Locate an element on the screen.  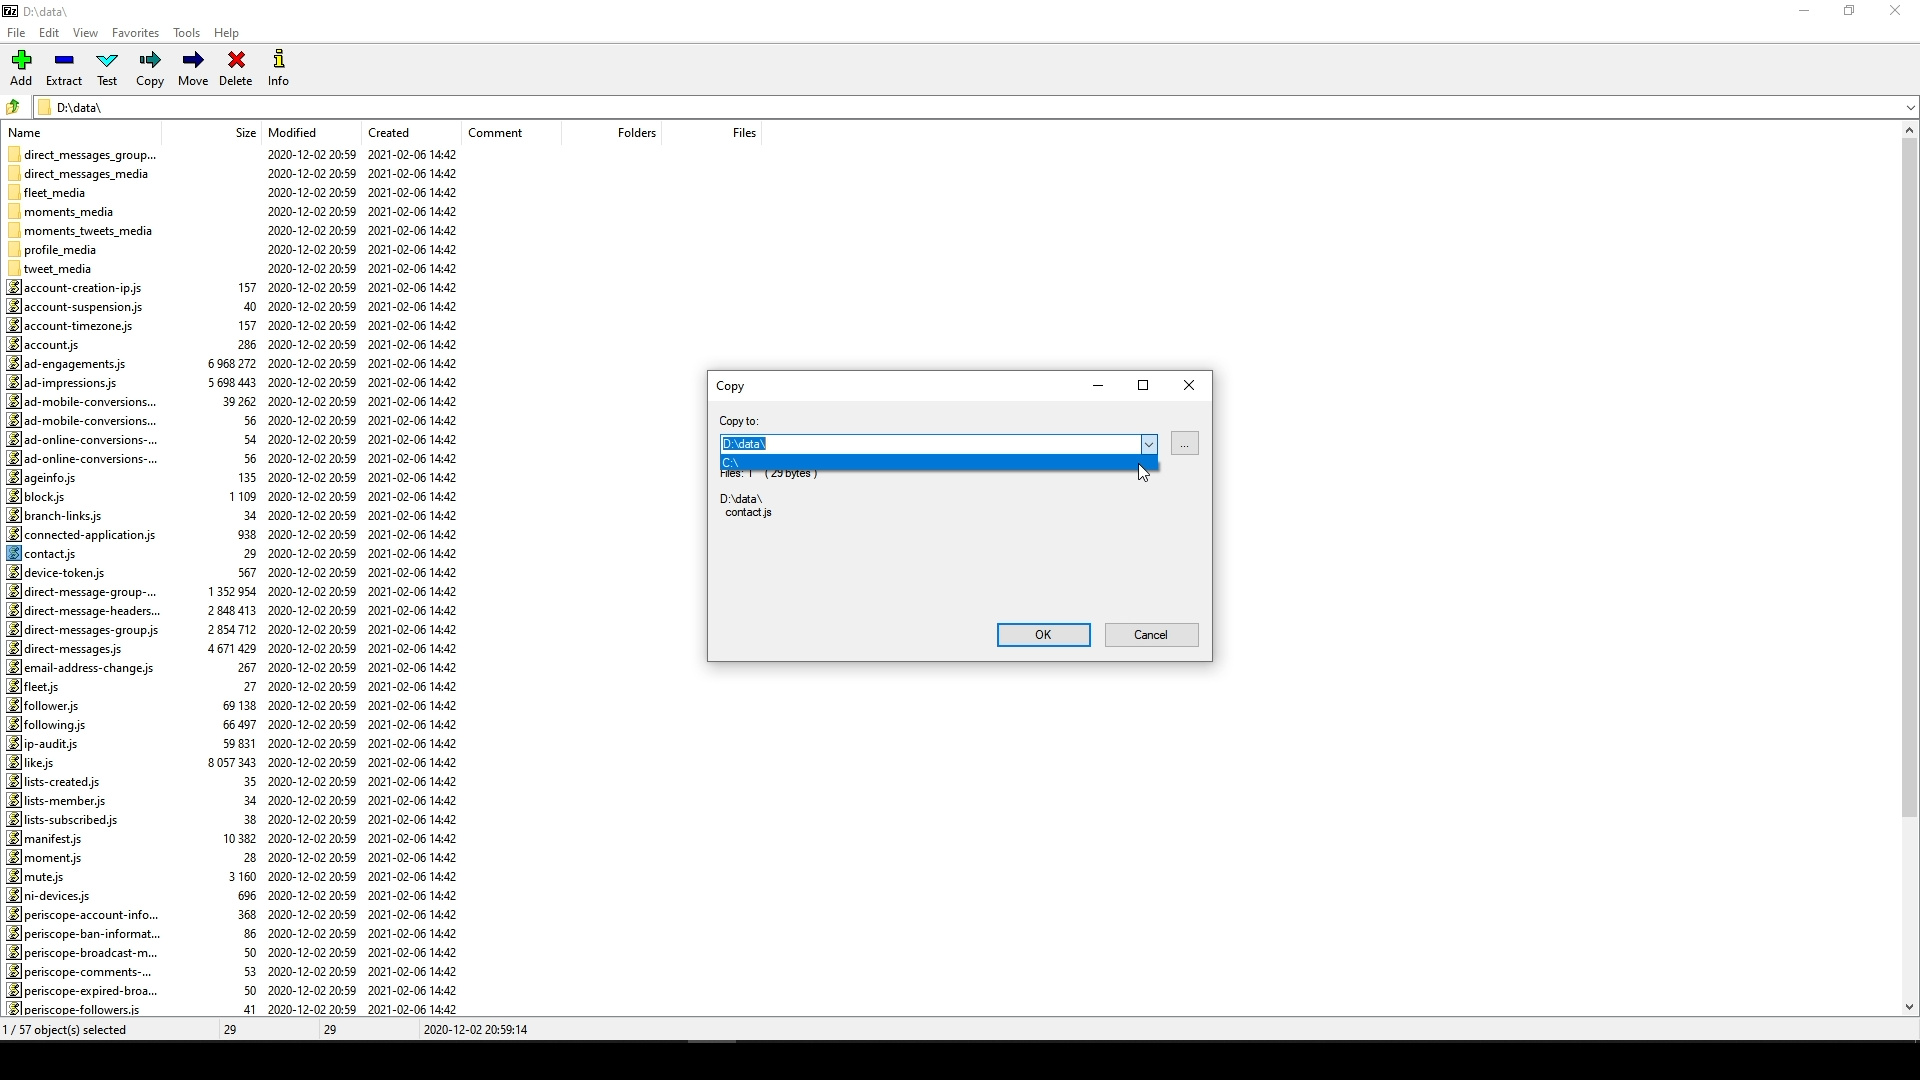
moment.js is located at coordinates (47, 856).